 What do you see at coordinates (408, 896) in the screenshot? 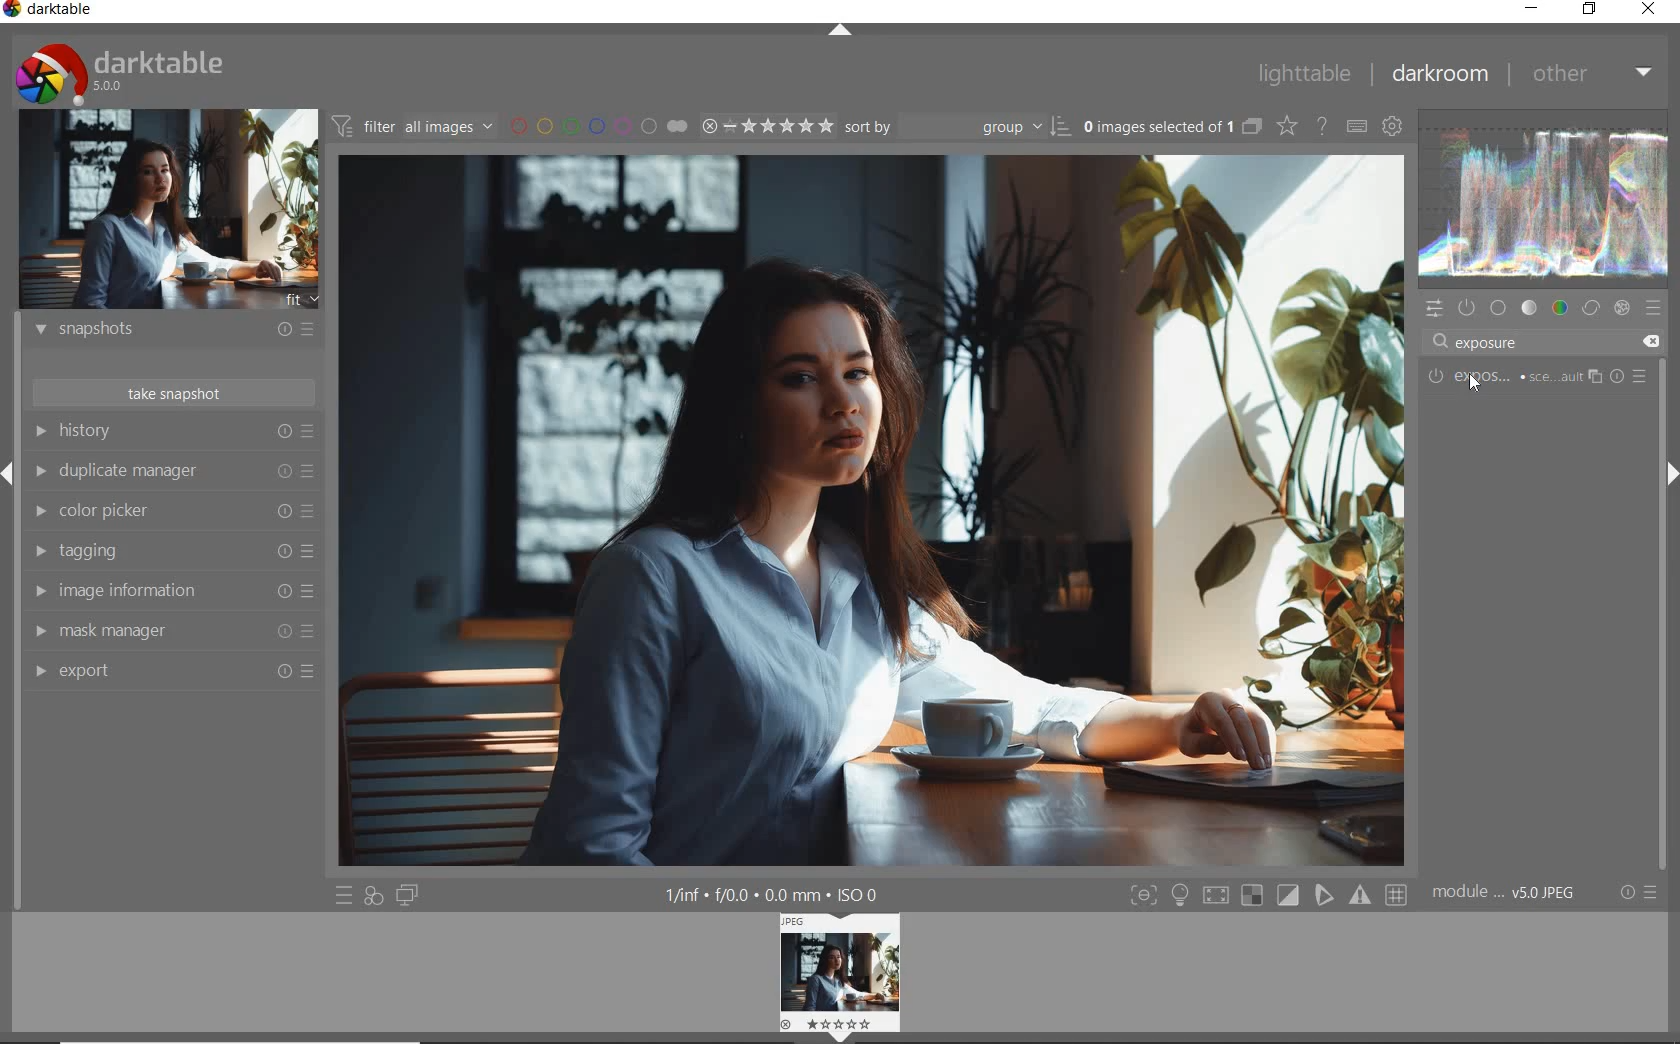
I see `display a second darkroom image below` at bounding box center [408, 896].